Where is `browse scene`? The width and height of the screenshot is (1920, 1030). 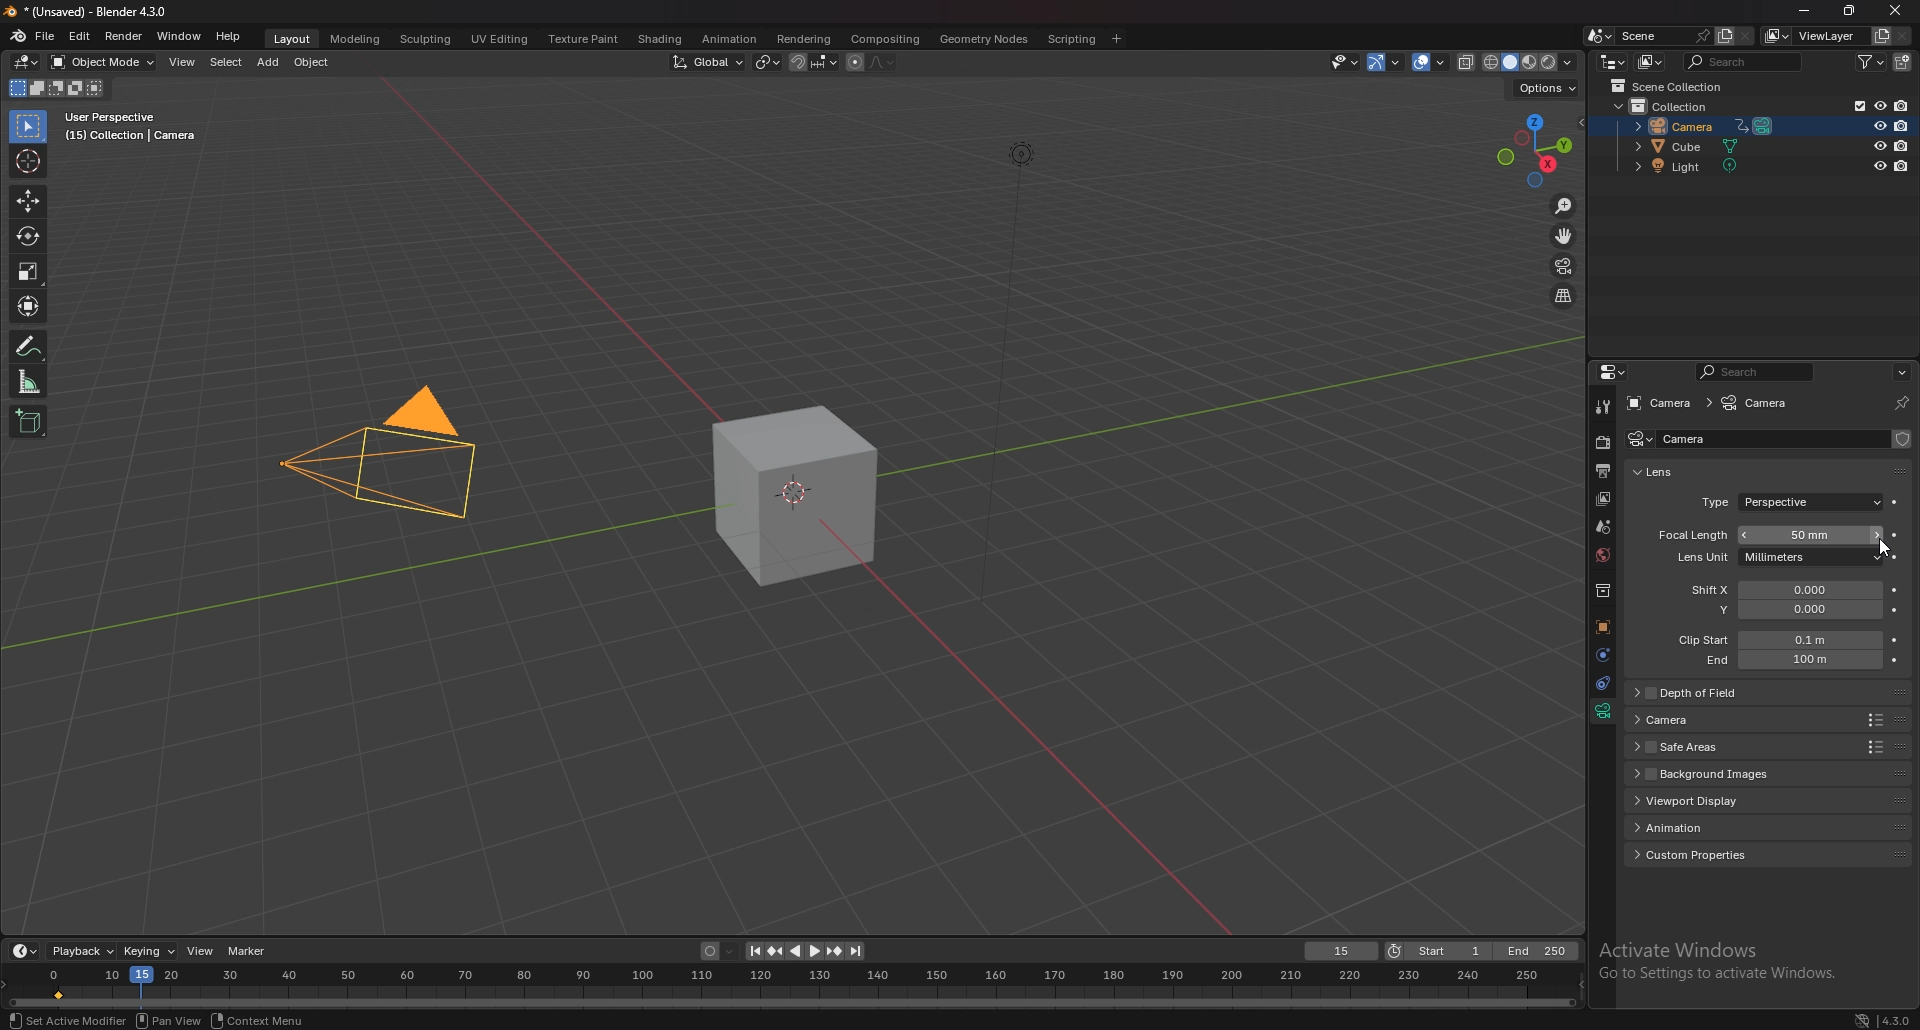 browse scene is located at coordinates (1597, 36).